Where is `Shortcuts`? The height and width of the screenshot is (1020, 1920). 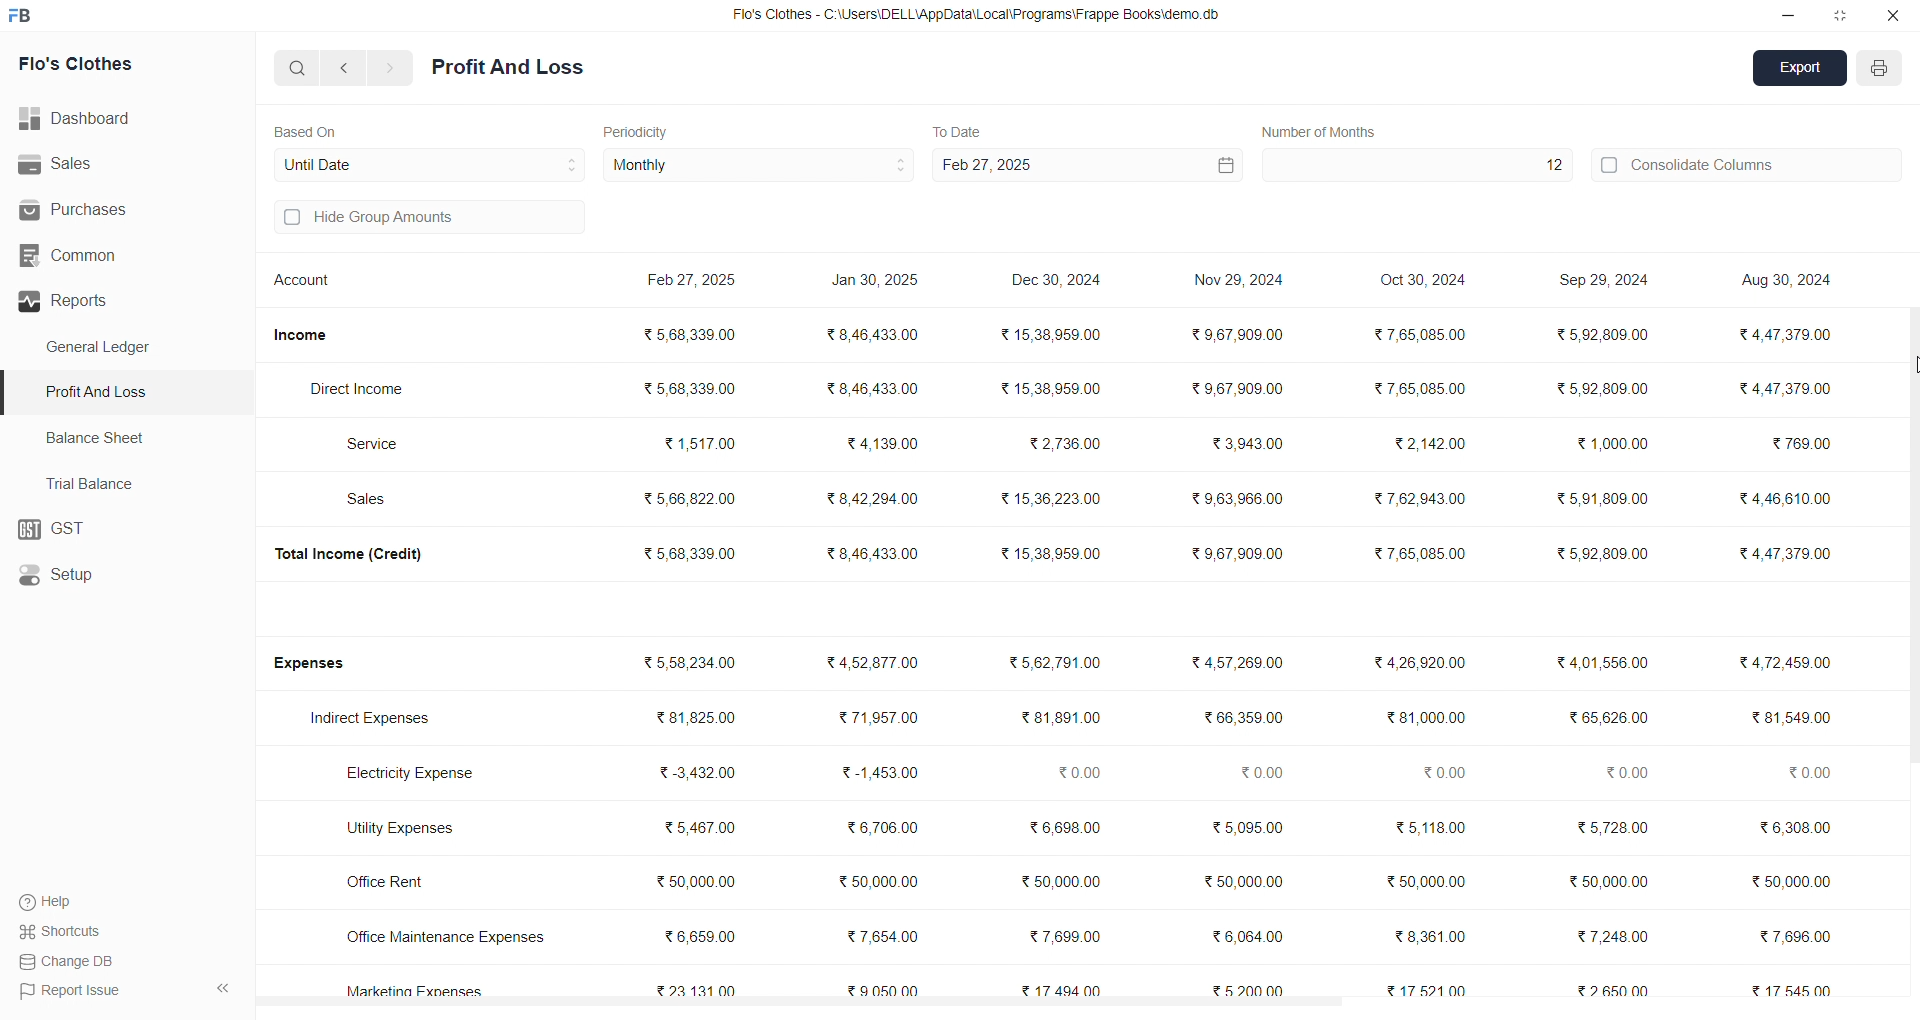 Shortcuts is located at coordinates (66, 930).